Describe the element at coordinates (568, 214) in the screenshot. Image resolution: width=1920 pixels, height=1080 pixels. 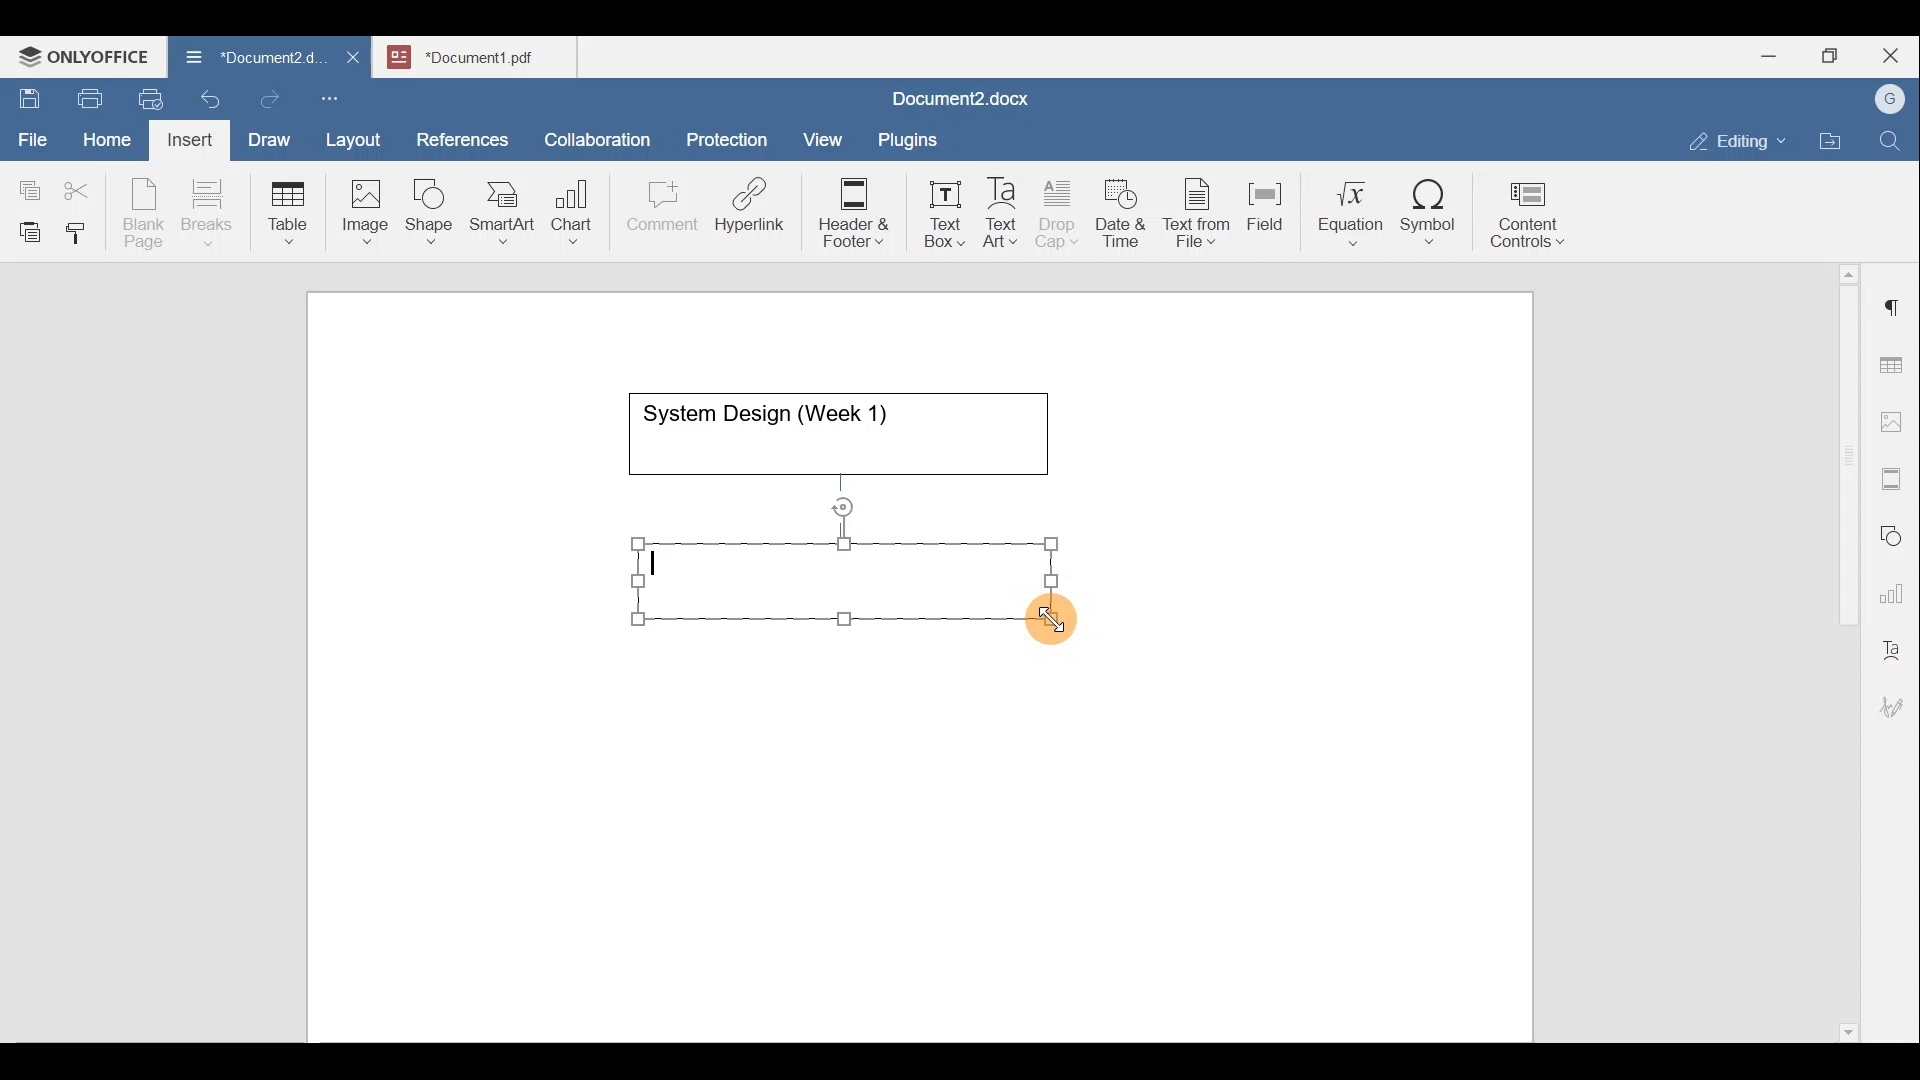
I see `Chart` at that location.